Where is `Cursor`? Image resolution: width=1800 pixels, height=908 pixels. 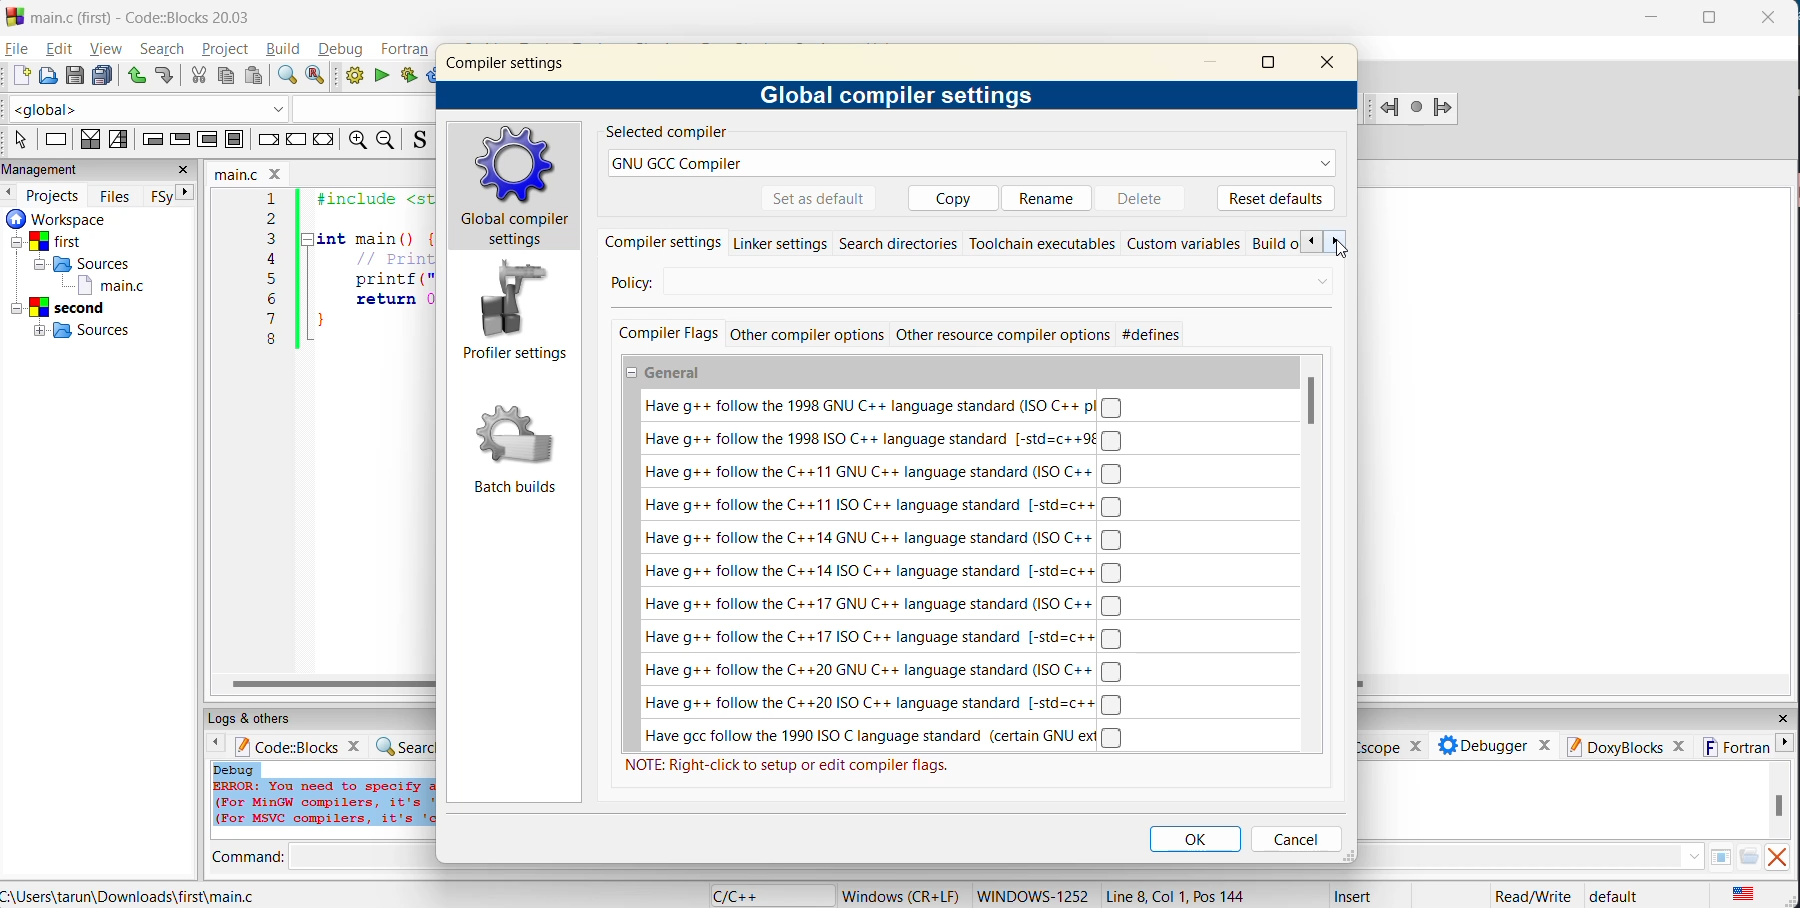
Cursor is located at coordinates (1339, 254).